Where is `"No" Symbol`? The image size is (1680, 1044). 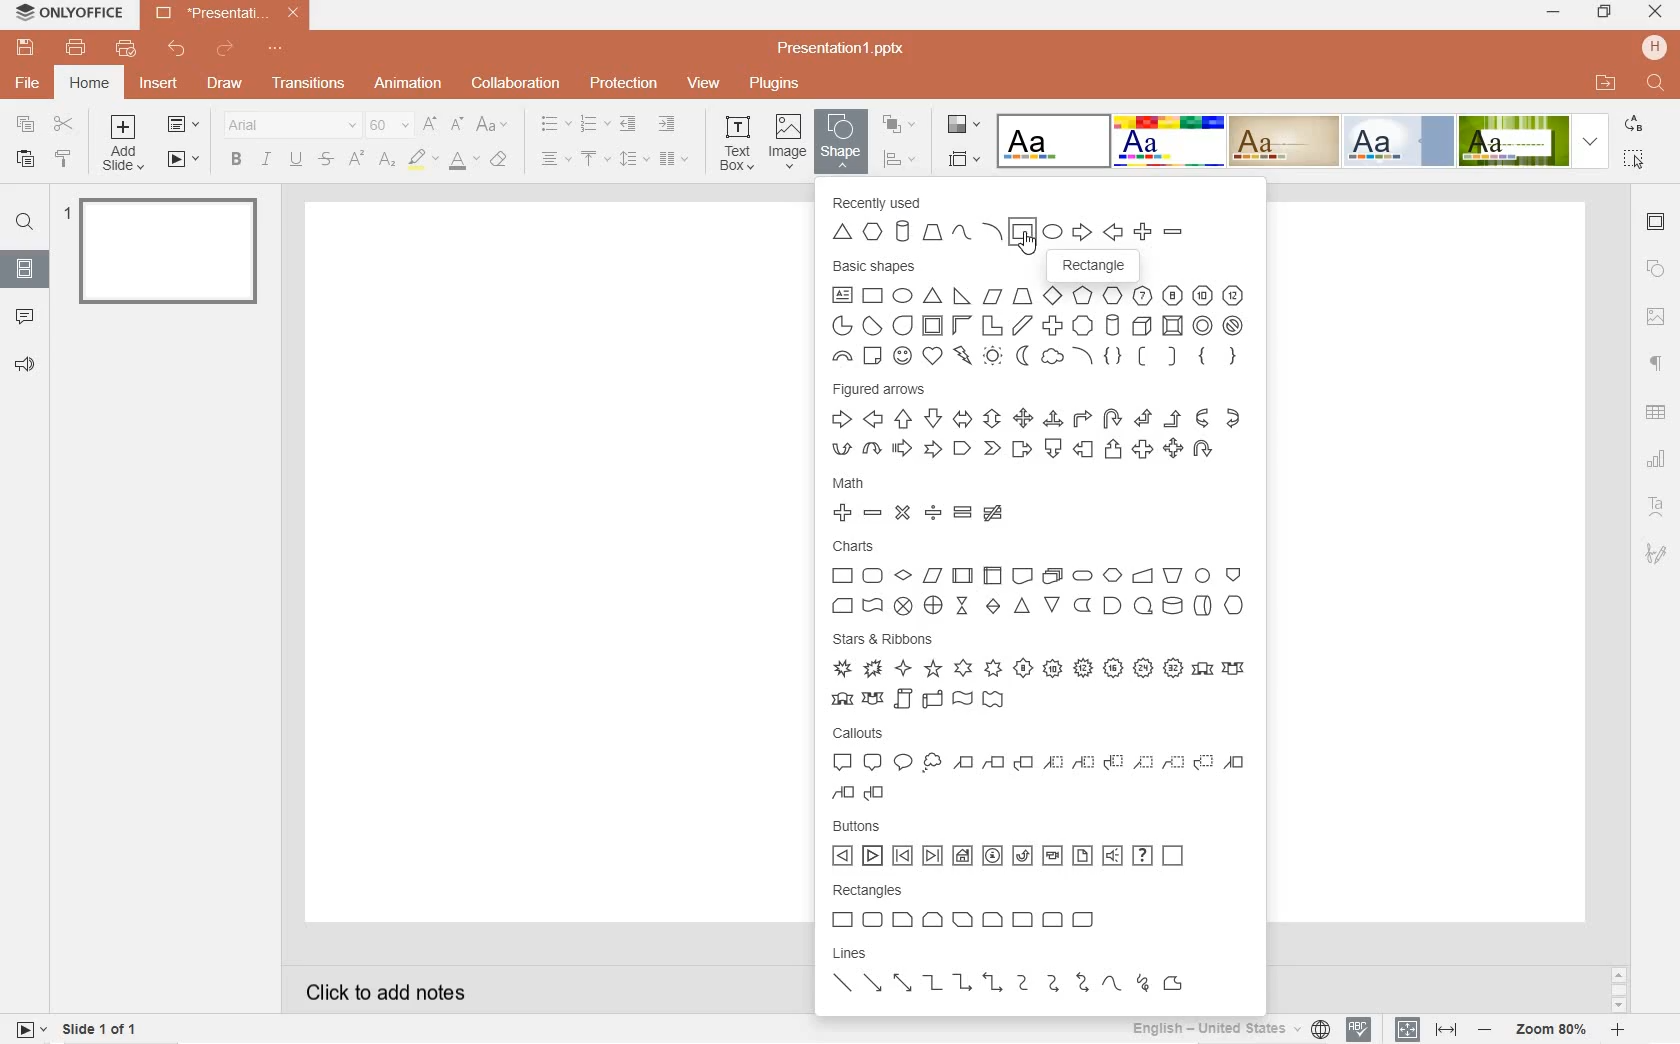
"No" Symbol is located at coordinates (1233, 327).